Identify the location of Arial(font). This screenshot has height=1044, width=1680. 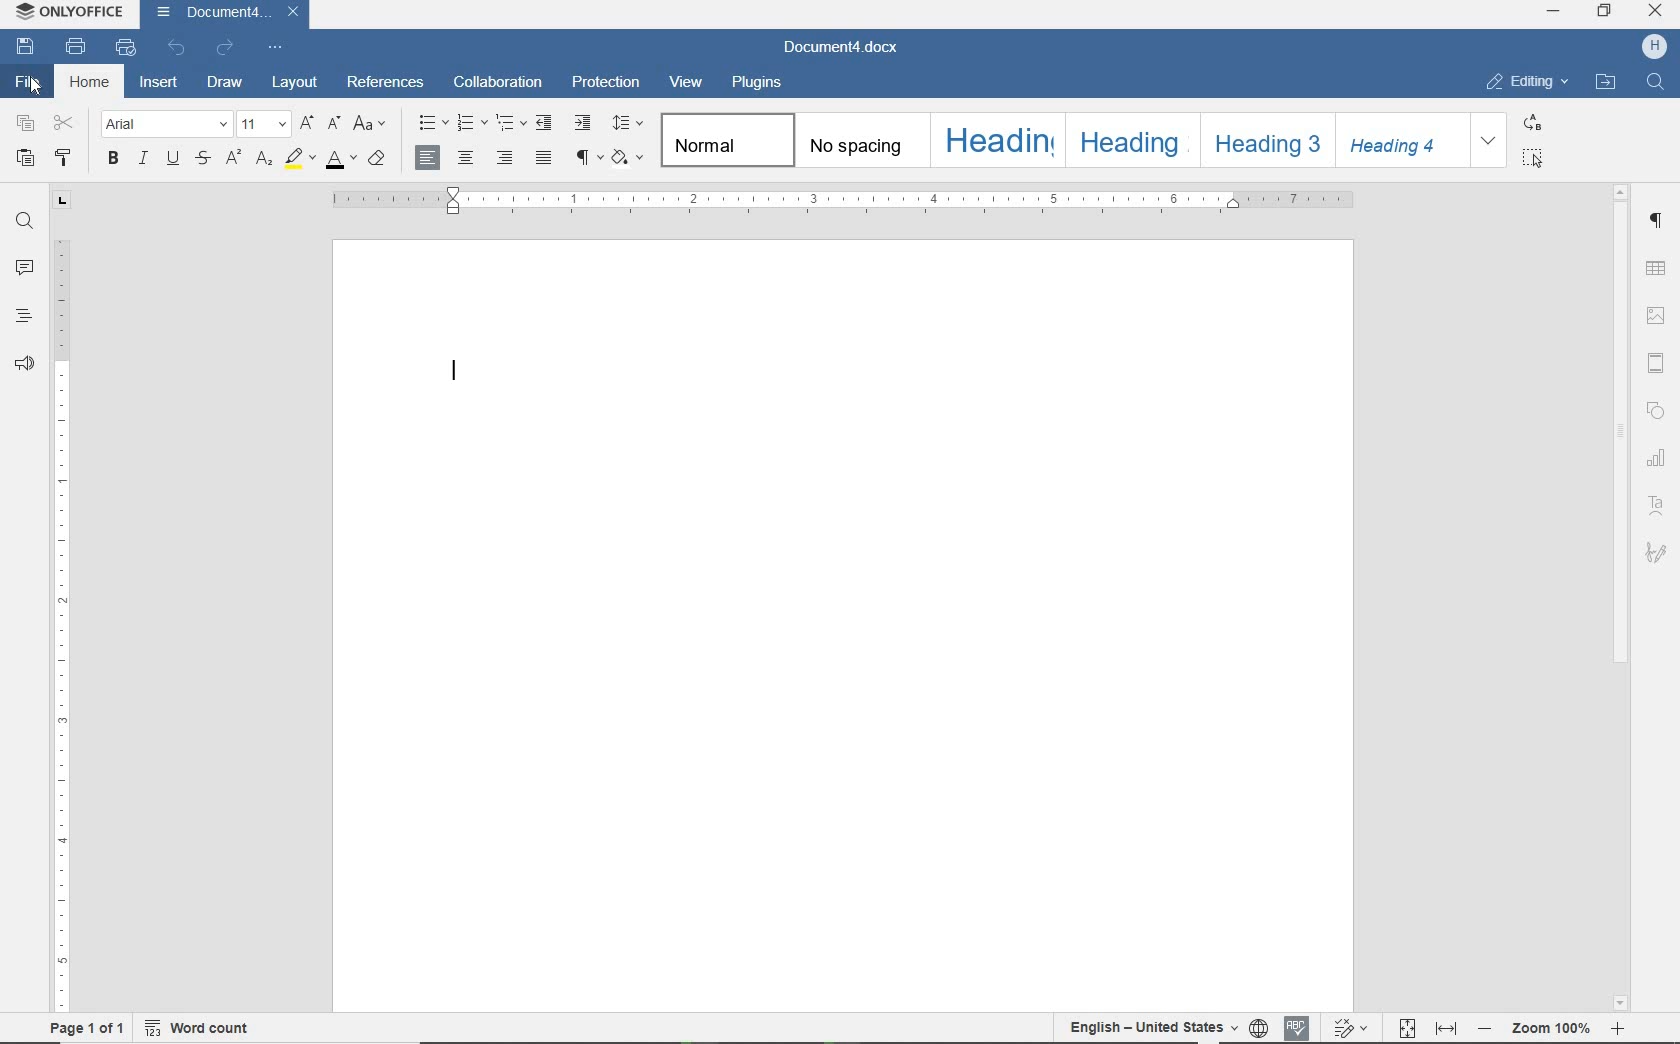
(166, 124).